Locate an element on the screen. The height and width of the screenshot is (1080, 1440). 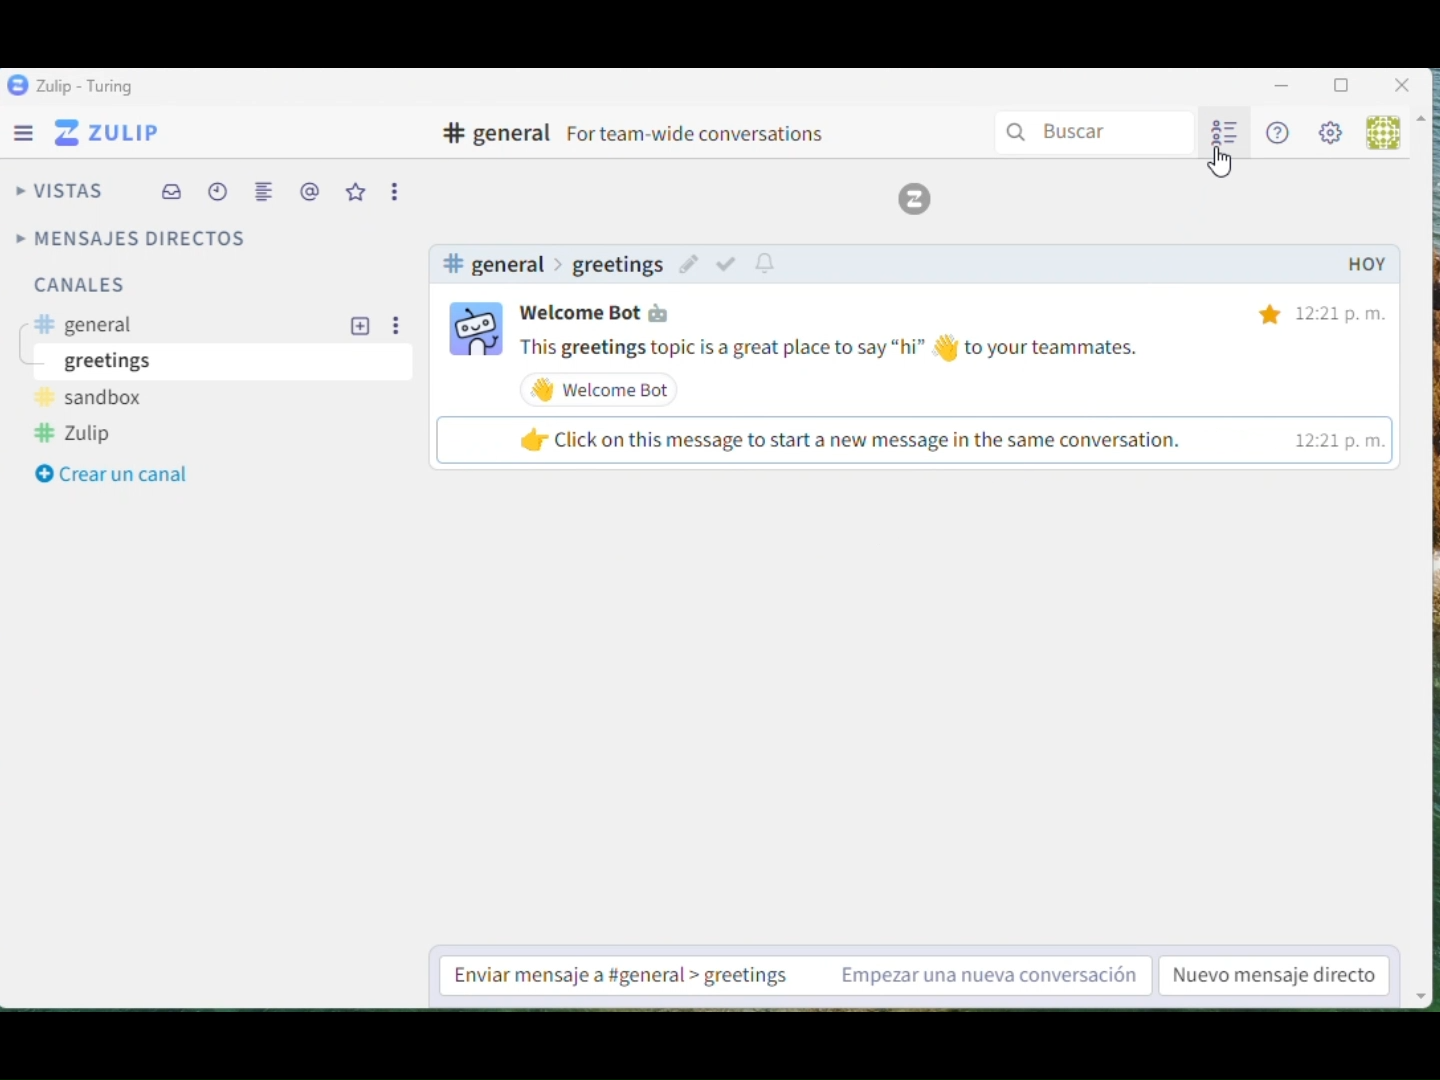
Settings is located at coordinates (1333, 132).